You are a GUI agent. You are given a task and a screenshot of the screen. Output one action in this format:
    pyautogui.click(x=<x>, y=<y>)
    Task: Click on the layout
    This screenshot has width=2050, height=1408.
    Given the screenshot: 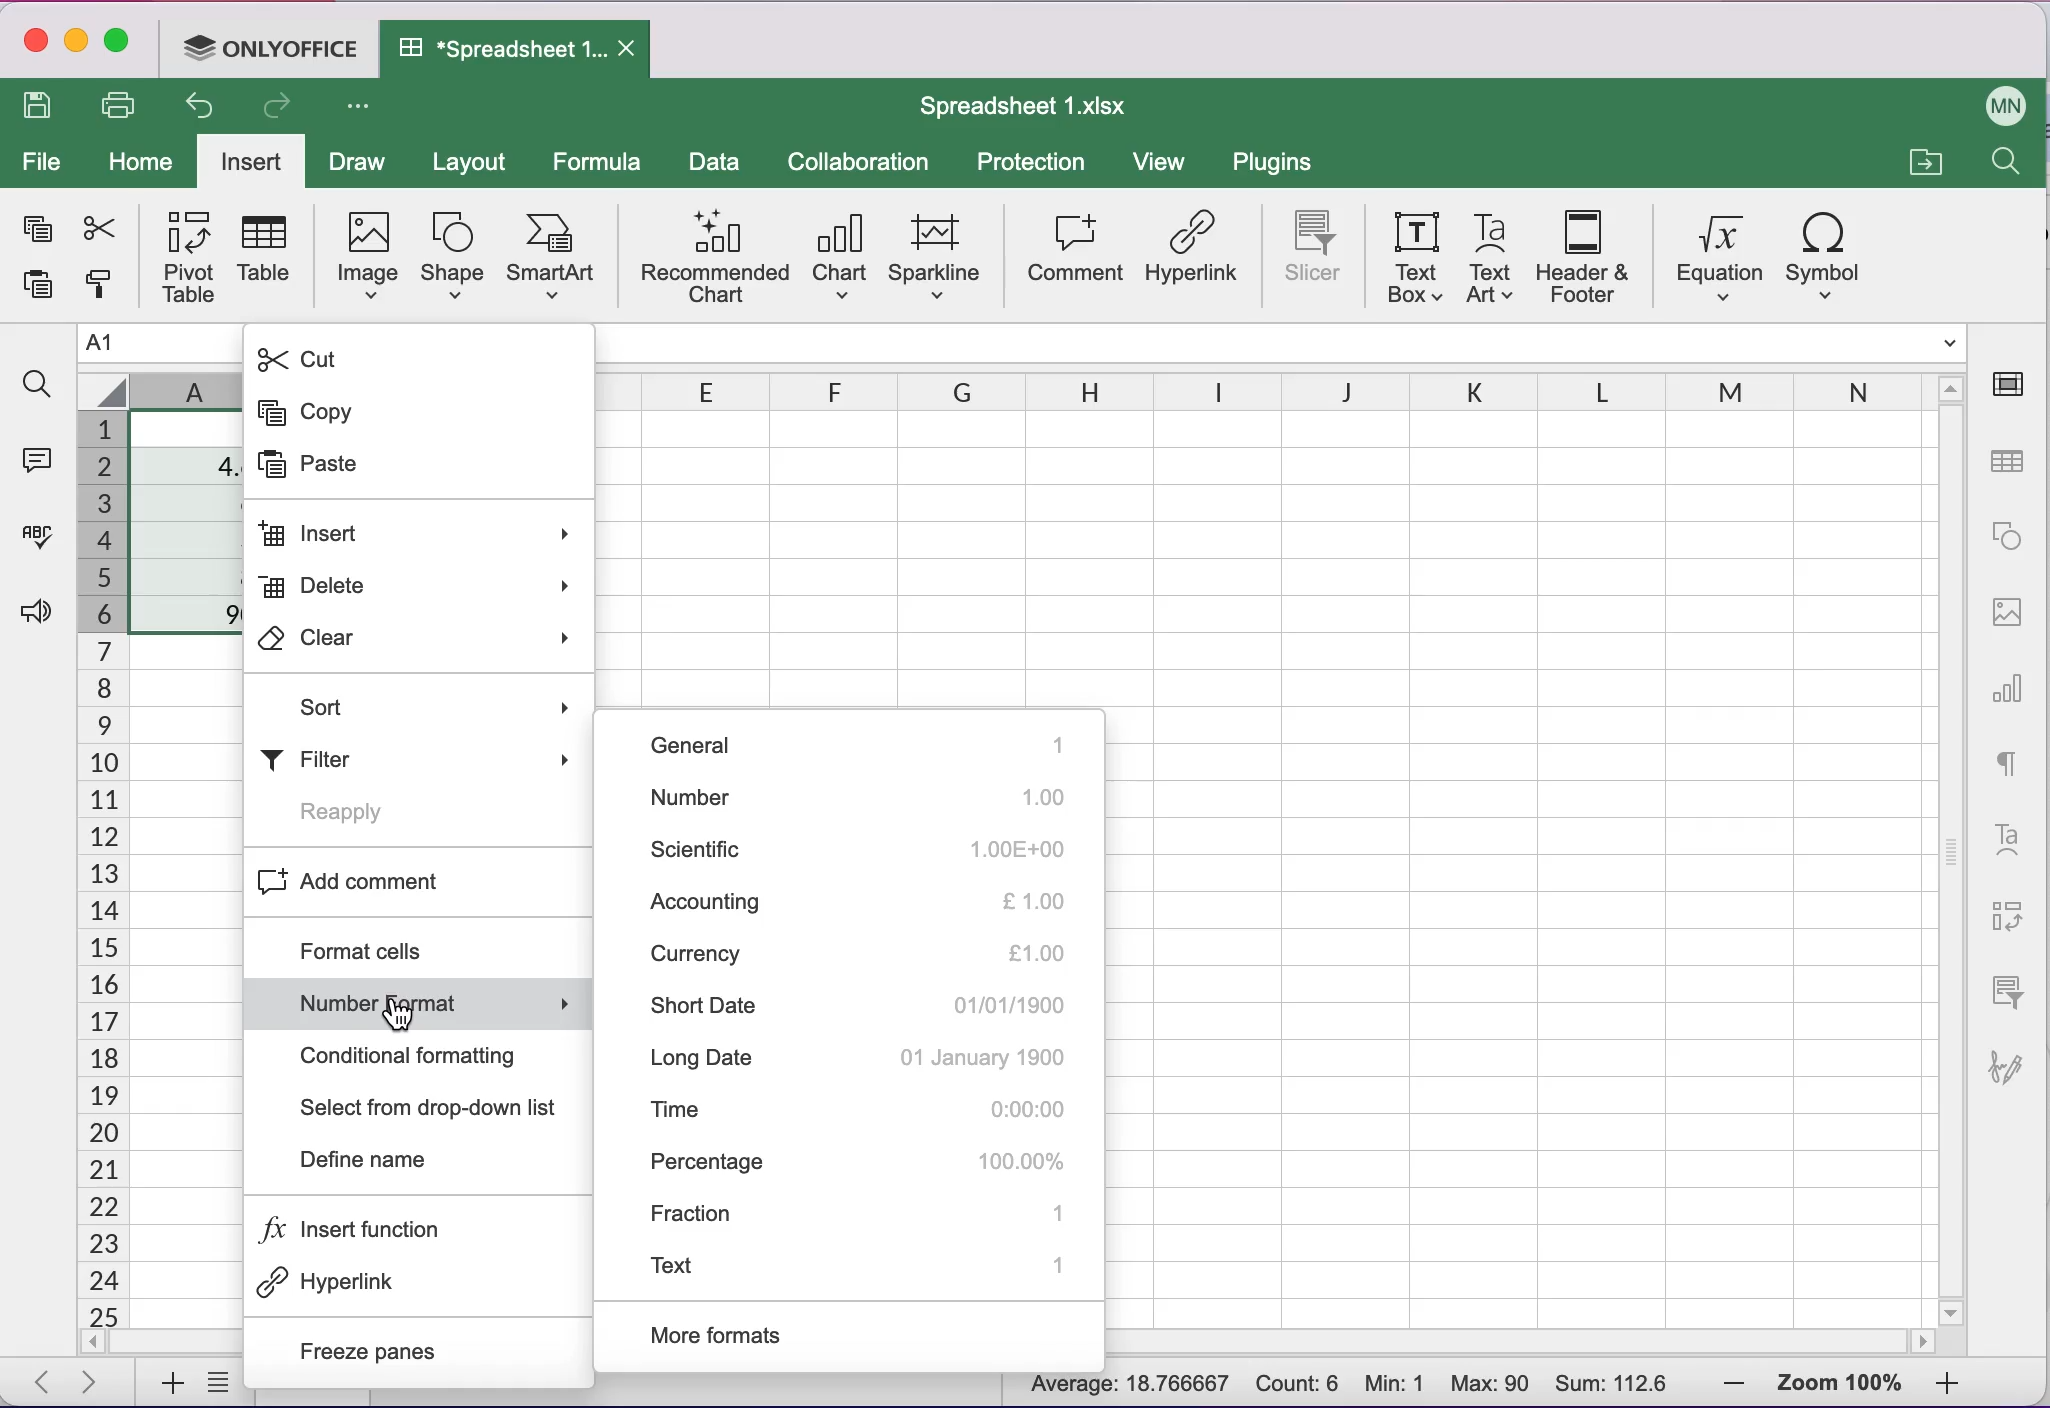 What is the action you would take?
    pyautogui.click(x=478, y=160)
    